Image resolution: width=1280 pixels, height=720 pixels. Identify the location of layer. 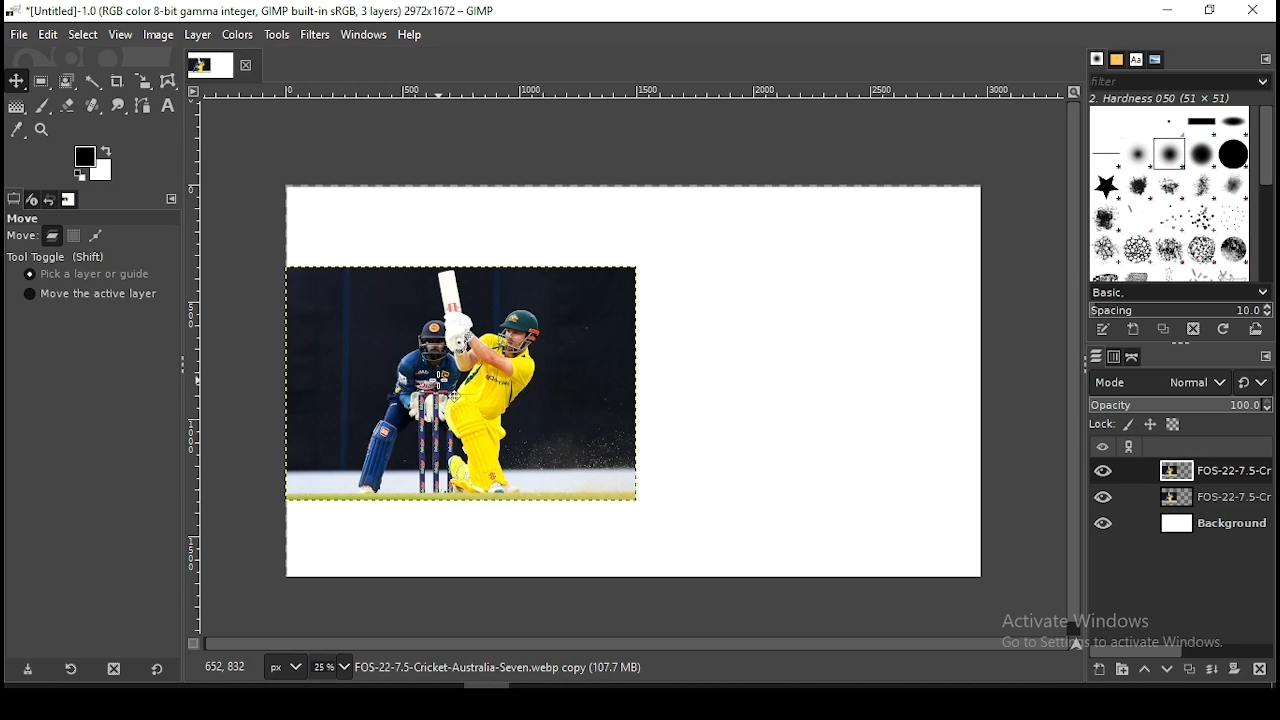
(1213, 524).